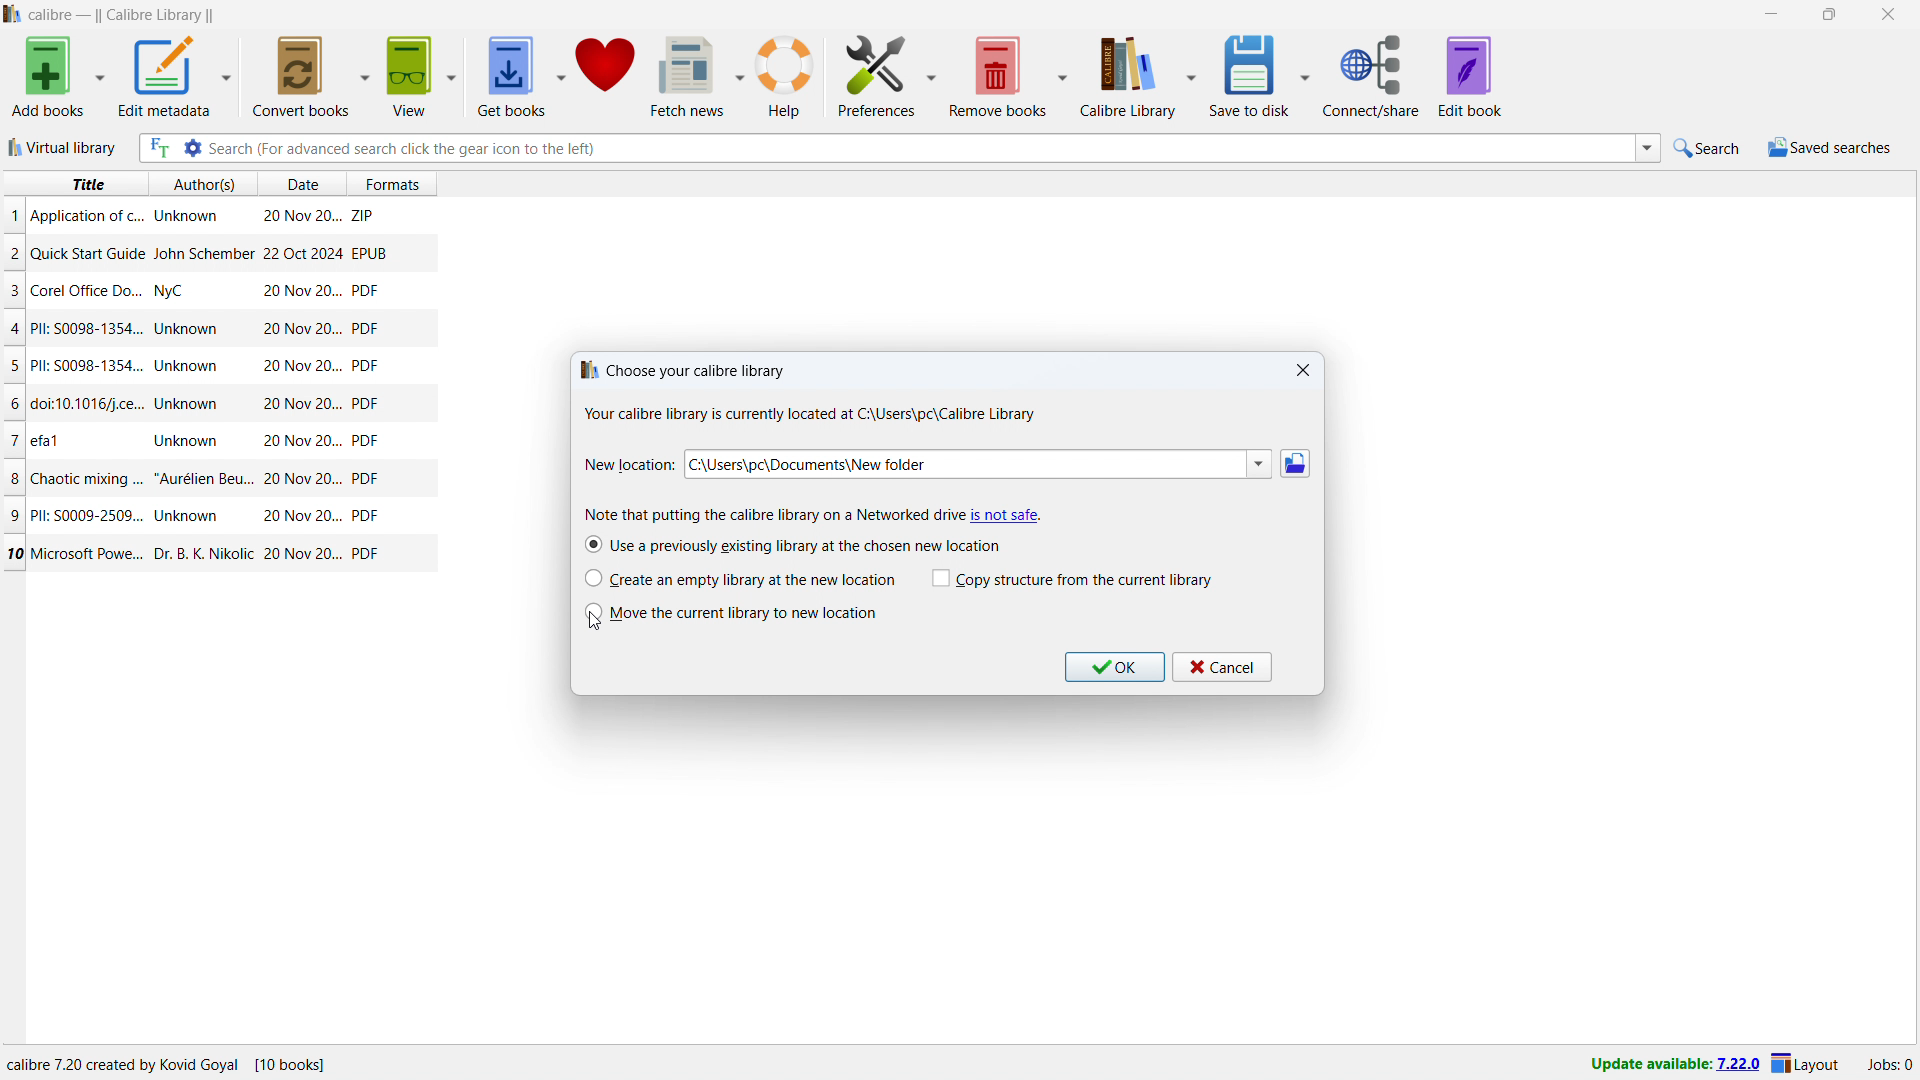 The width and height of the screenshot is (1920, 1080). Describe the element at coordinates (366, 327) in the screenshot. I see `PDF` at that location.